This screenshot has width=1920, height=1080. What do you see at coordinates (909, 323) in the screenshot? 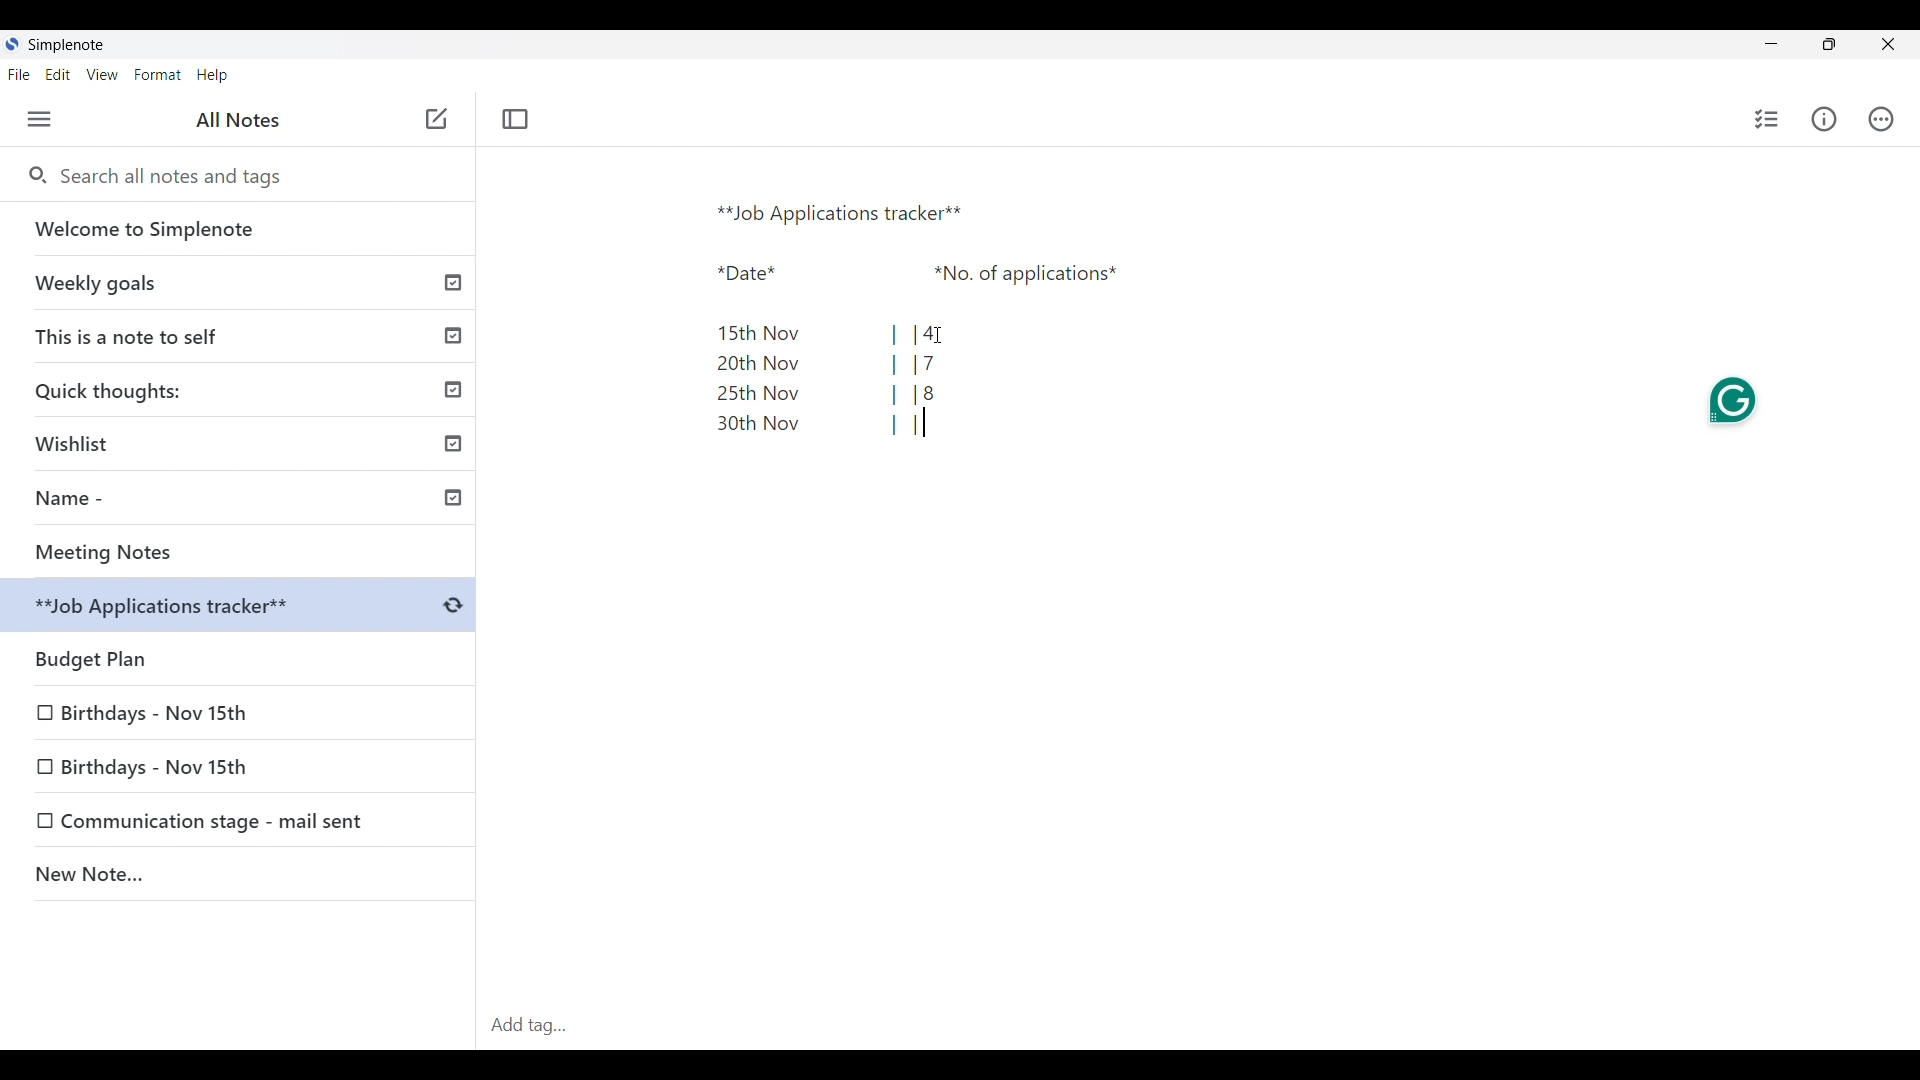
I see `Text pasted` at bounding box center [909, 323].